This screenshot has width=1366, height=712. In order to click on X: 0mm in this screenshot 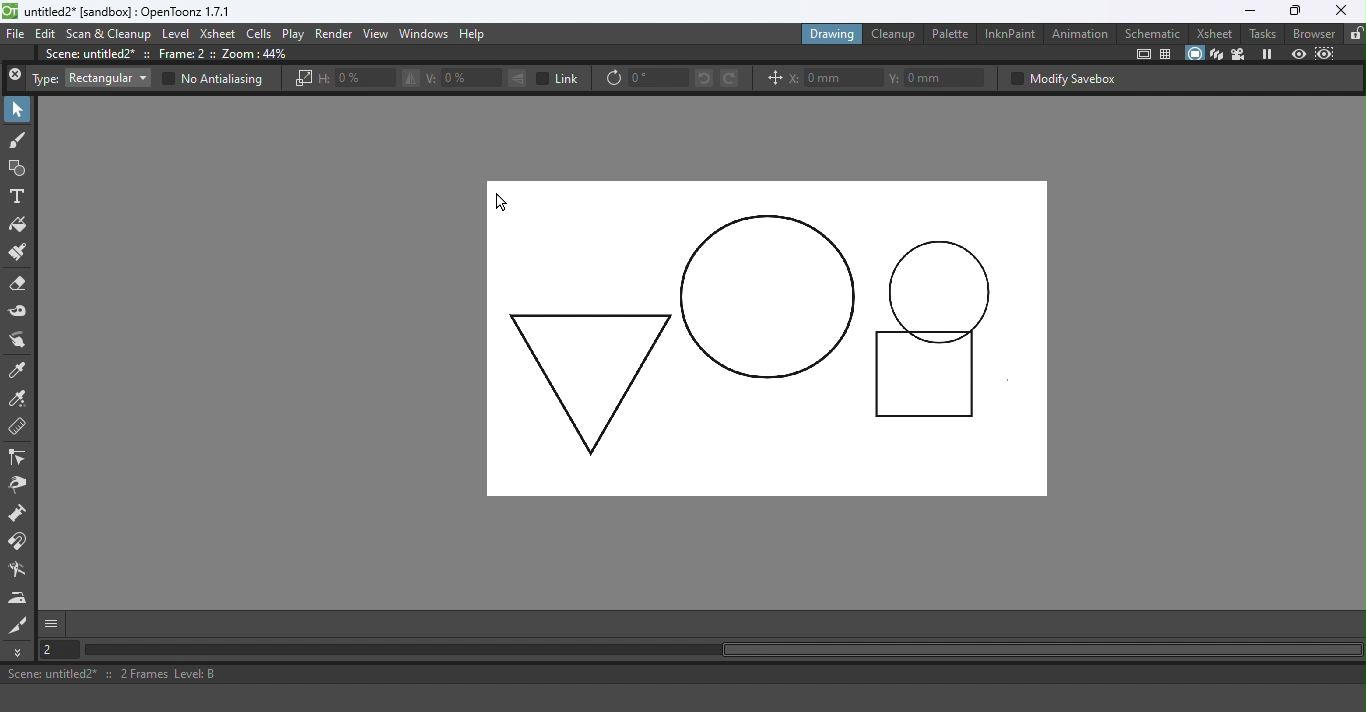, I will do `click(835, 78)`.